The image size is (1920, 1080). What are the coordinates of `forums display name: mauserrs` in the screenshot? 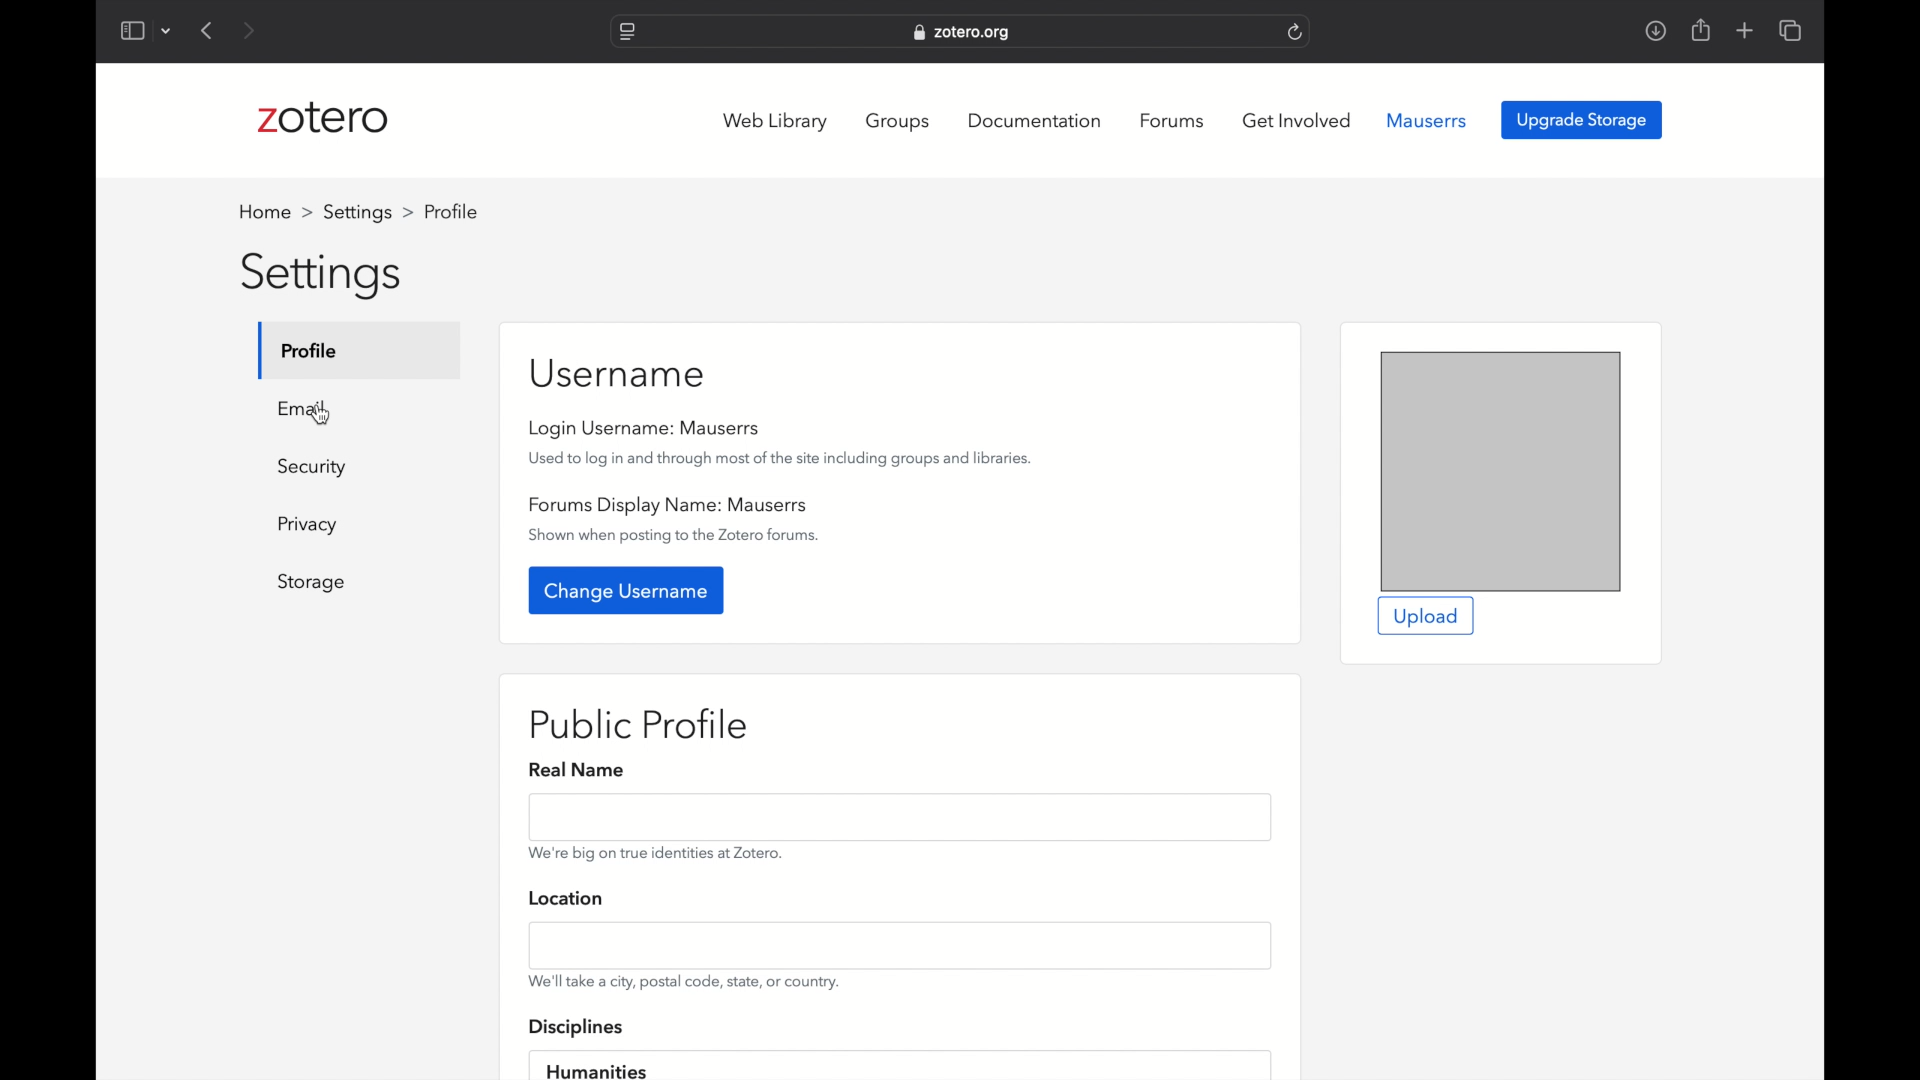 It's located at (672, 505).